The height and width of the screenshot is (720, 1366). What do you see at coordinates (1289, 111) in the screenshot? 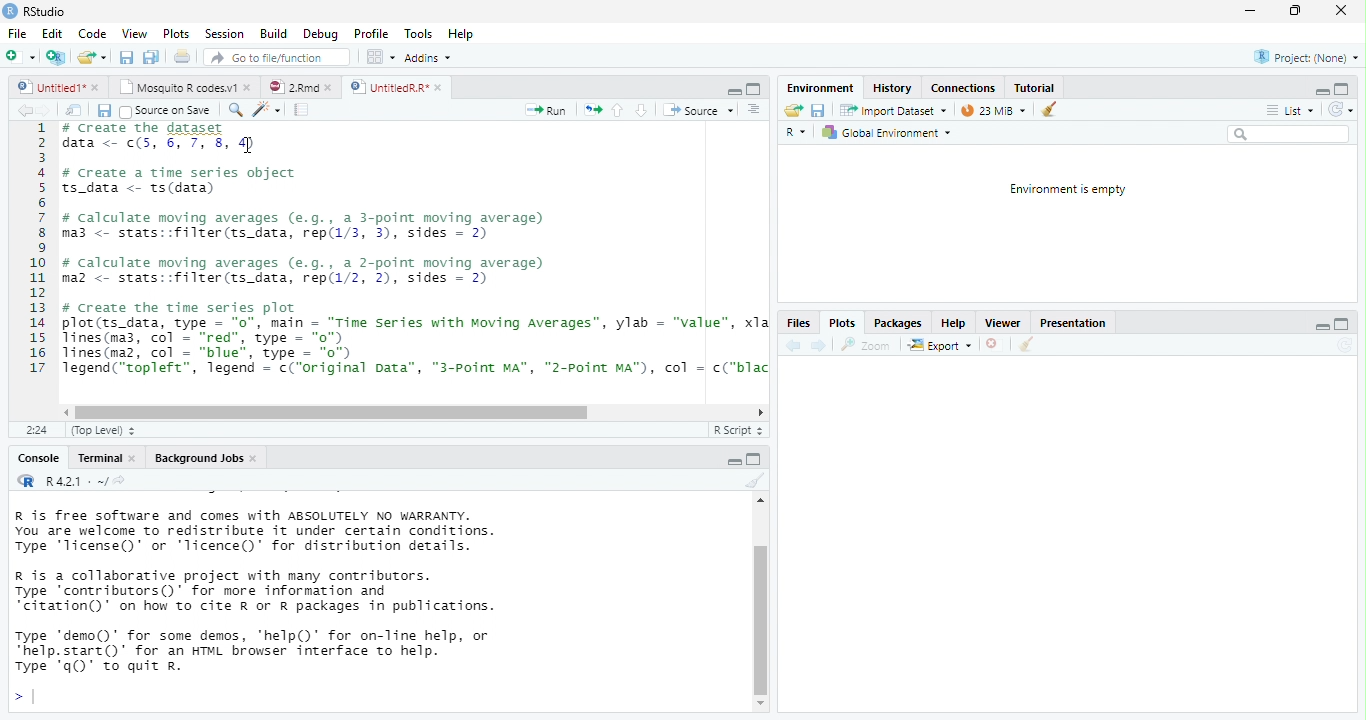
I see `List` at bounding box center [1289, 111].